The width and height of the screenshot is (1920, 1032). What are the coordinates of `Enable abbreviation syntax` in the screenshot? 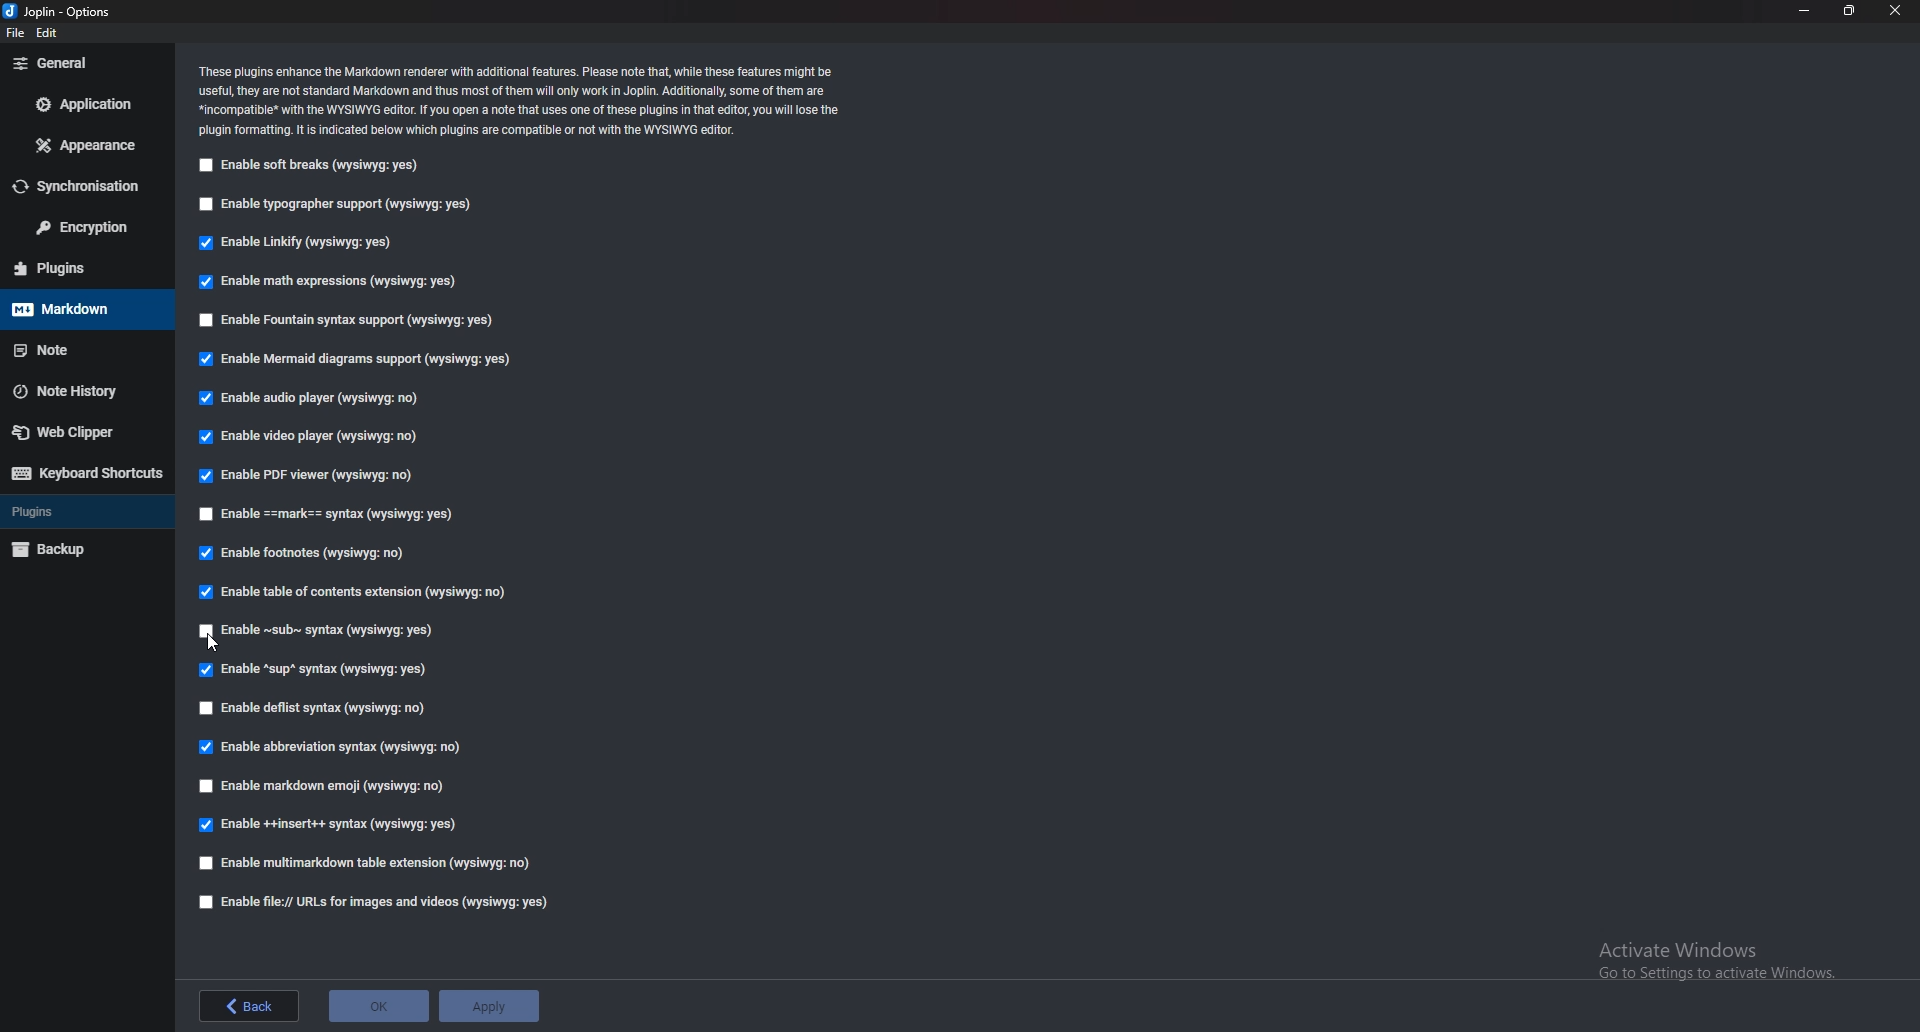 It's located at (342, 745).